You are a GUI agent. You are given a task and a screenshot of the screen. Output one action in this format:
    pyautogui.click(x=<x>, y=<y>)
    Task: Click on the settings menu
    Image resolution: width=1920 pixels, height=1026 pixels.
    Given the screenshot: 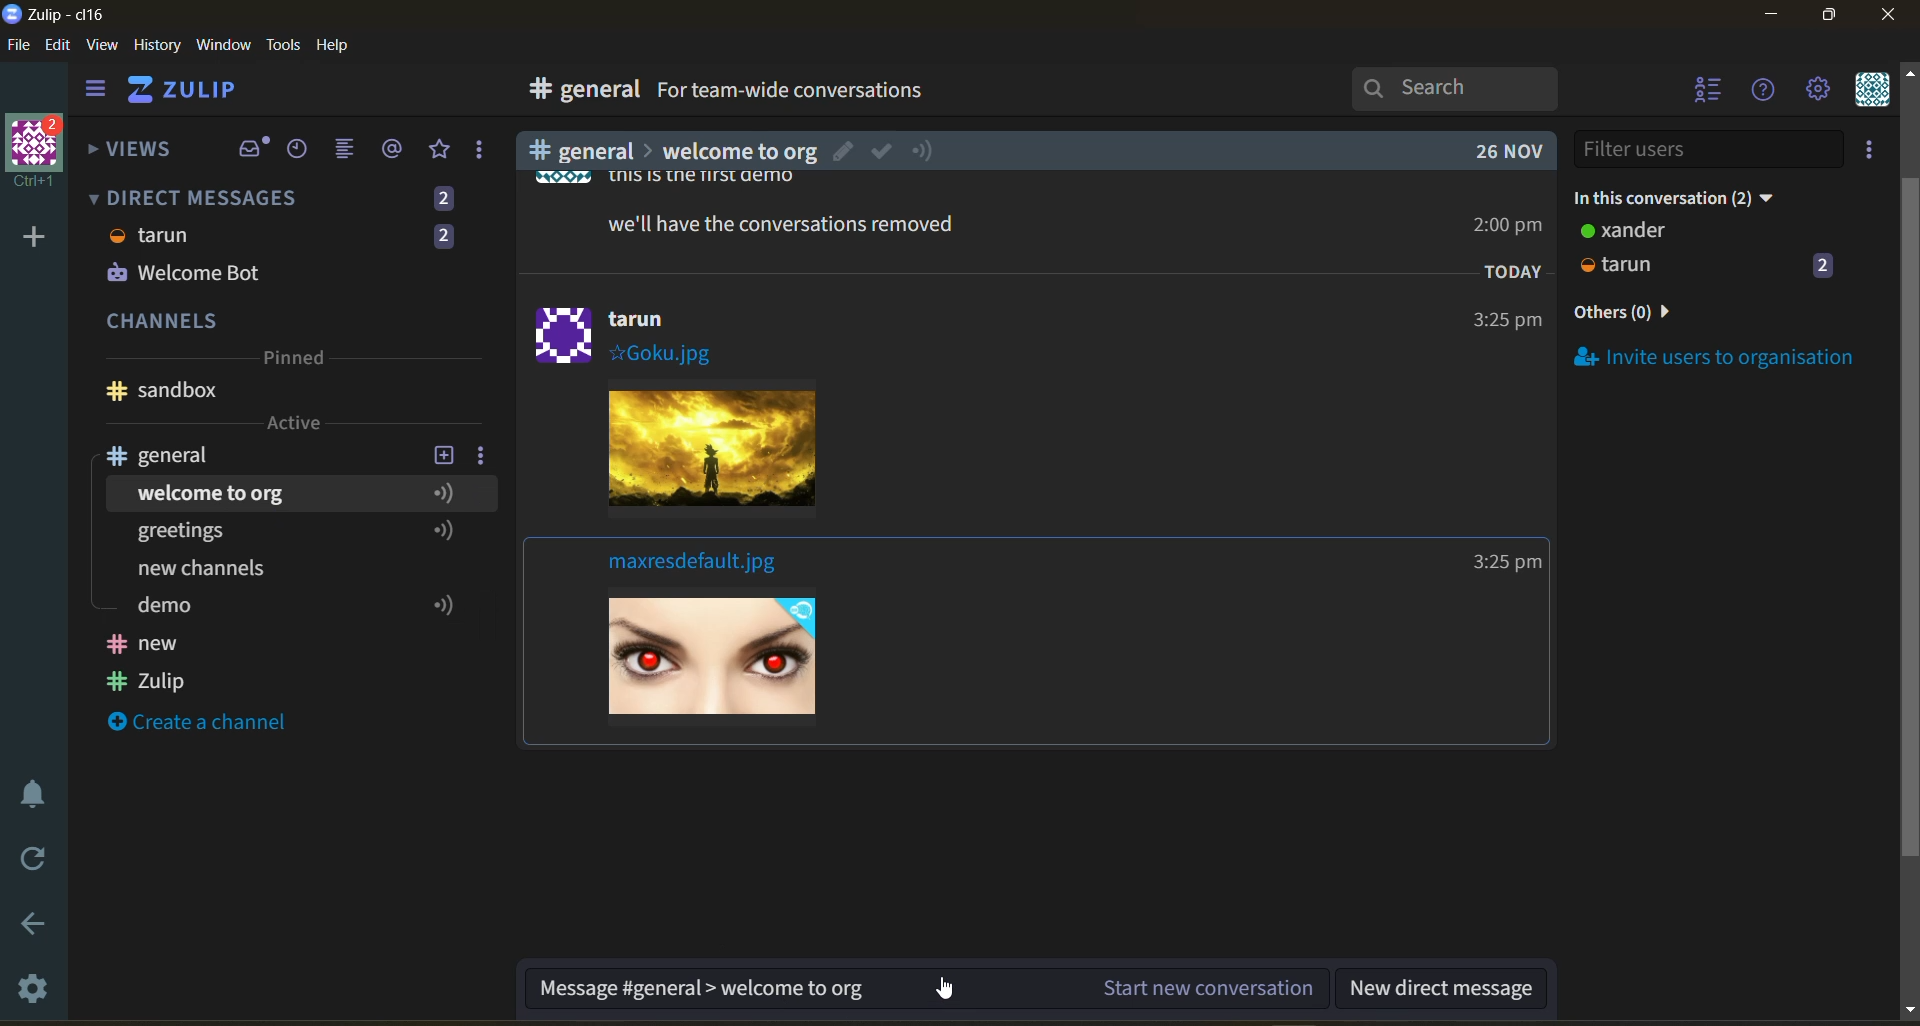 What is the action you would take?
    pyautogui.click(x=1817, y=91)
    